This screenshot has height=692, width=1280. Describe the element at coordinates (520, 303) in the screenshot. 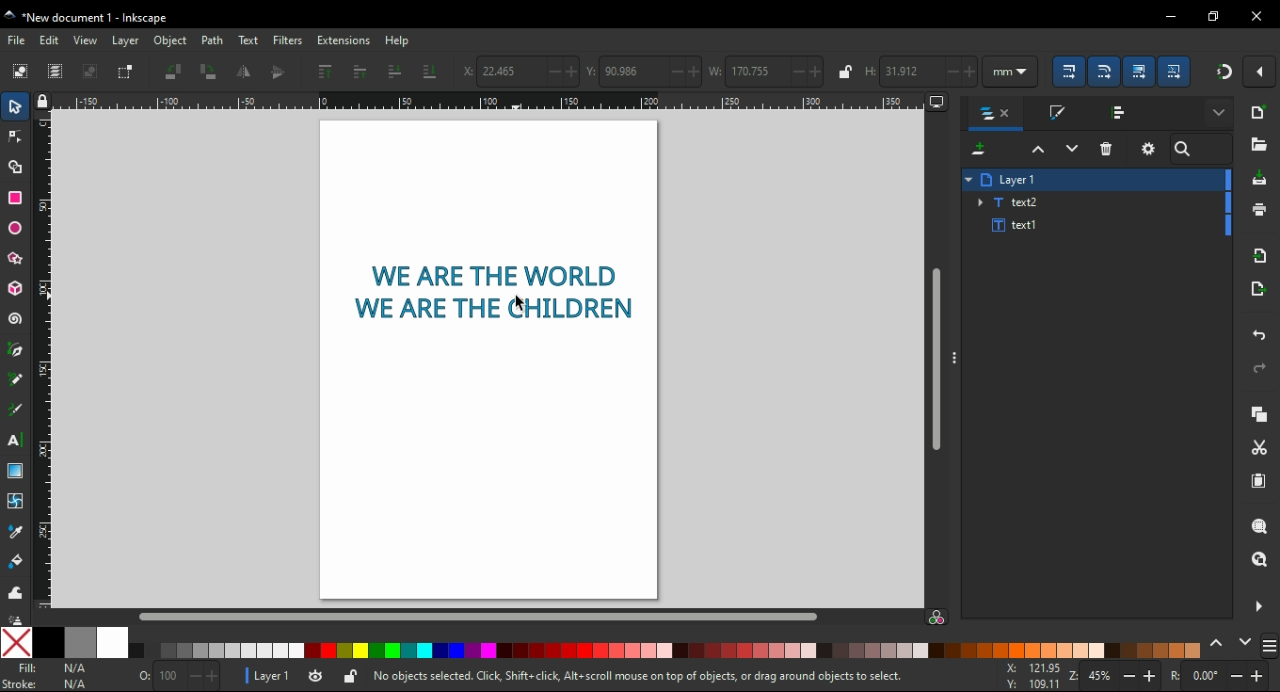

I see `cursor` at that location.